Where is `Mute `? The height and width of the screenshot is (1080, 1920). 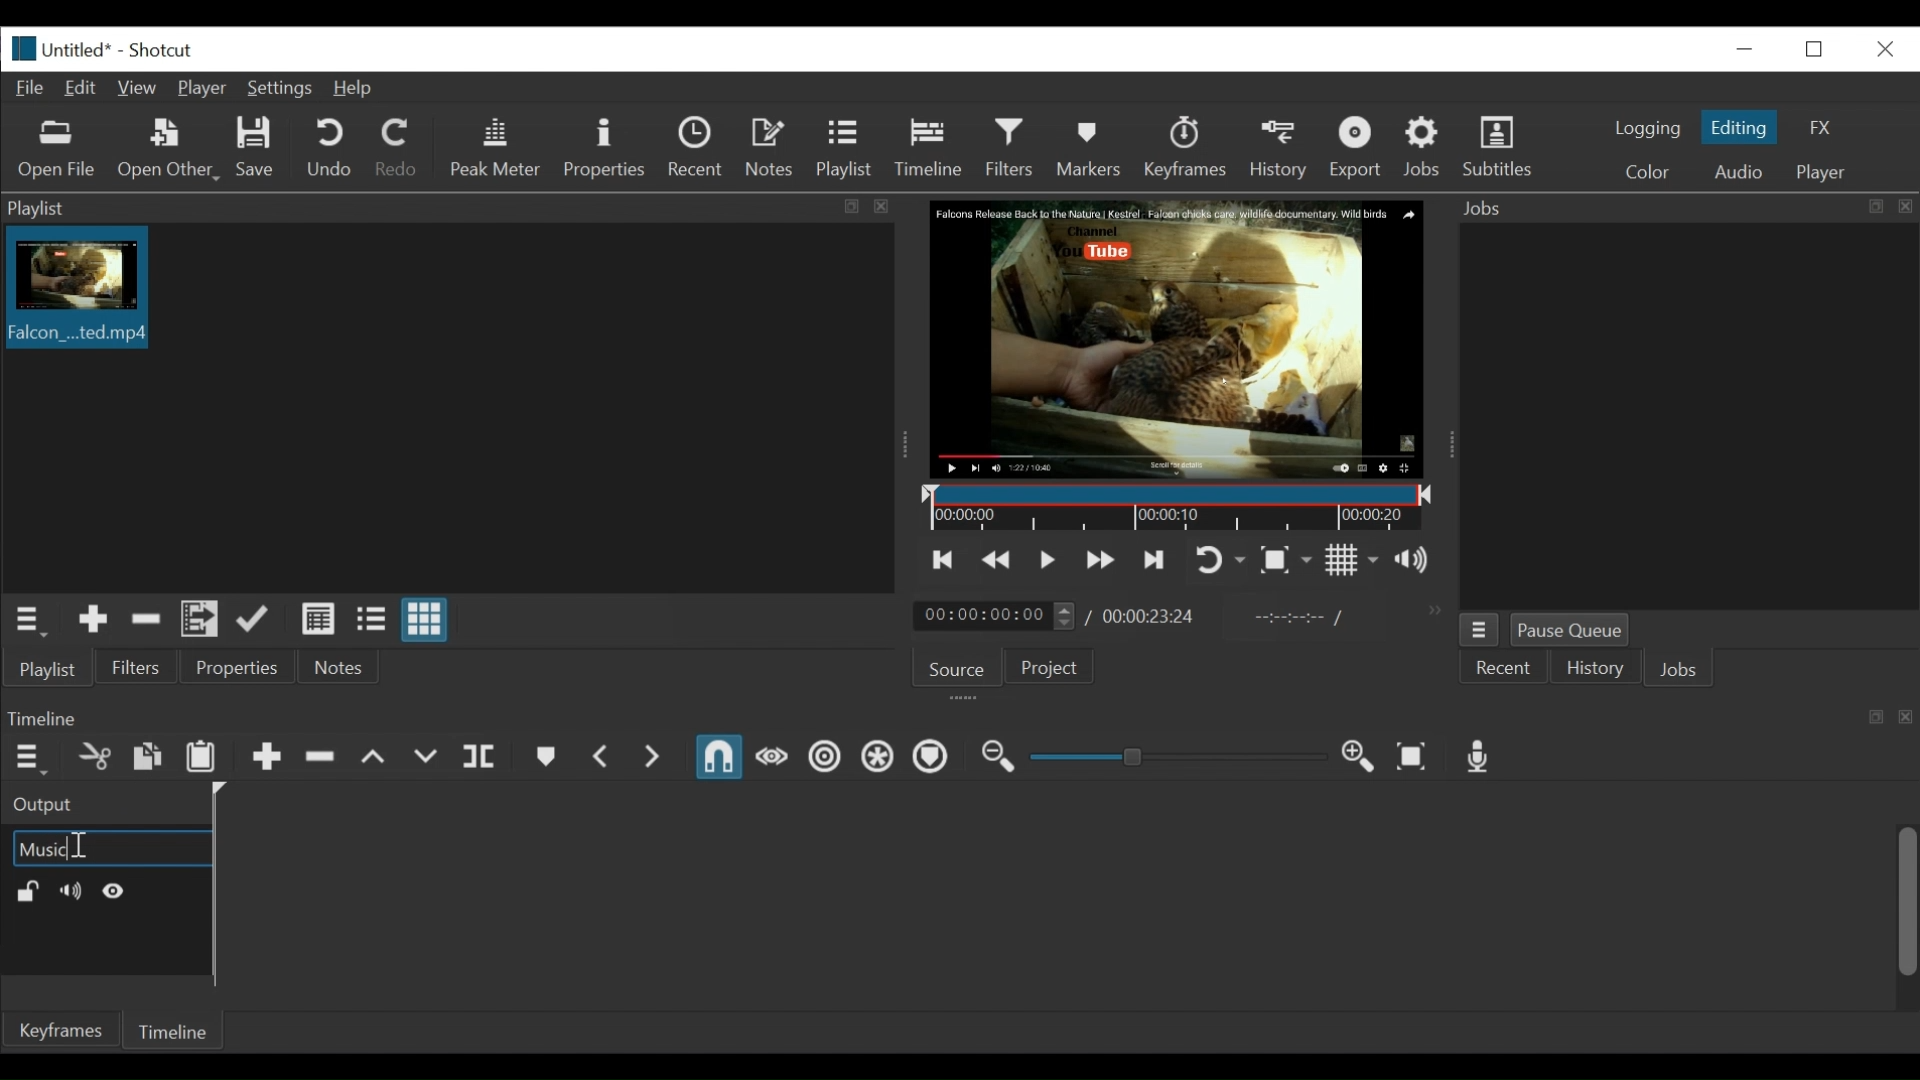 Mute  is located at coordinates (67, 891).